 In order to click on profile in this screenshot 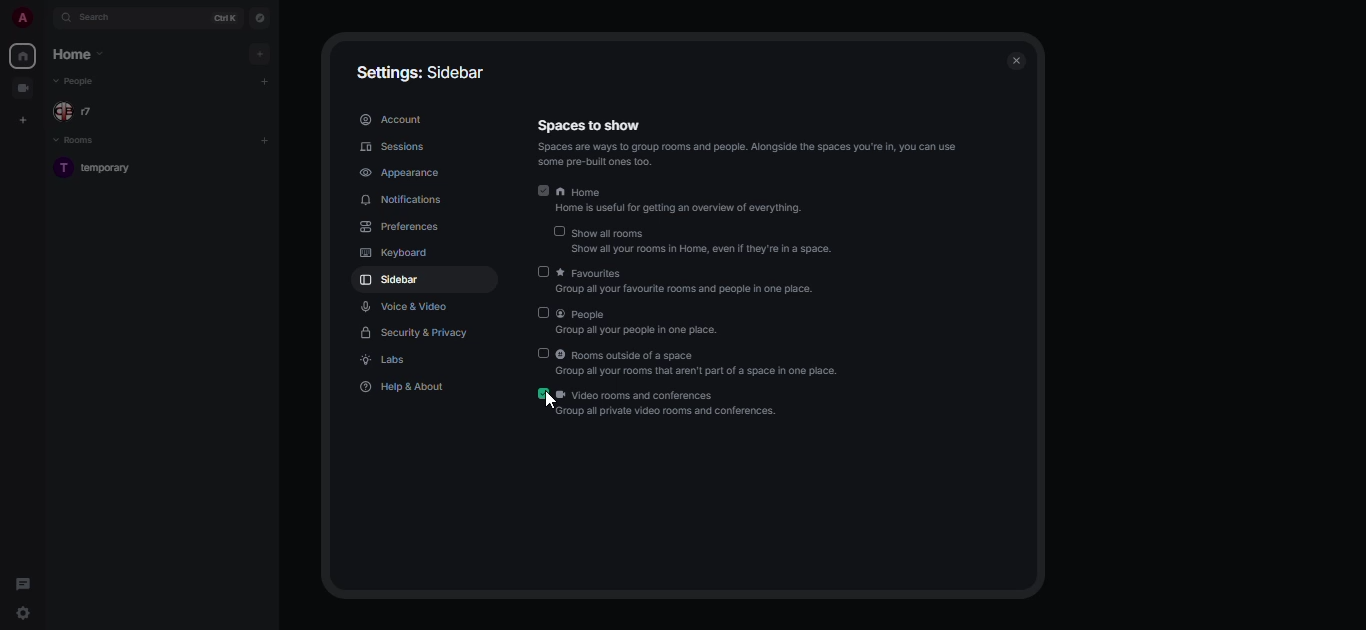, I will do `click(16, 18)`.